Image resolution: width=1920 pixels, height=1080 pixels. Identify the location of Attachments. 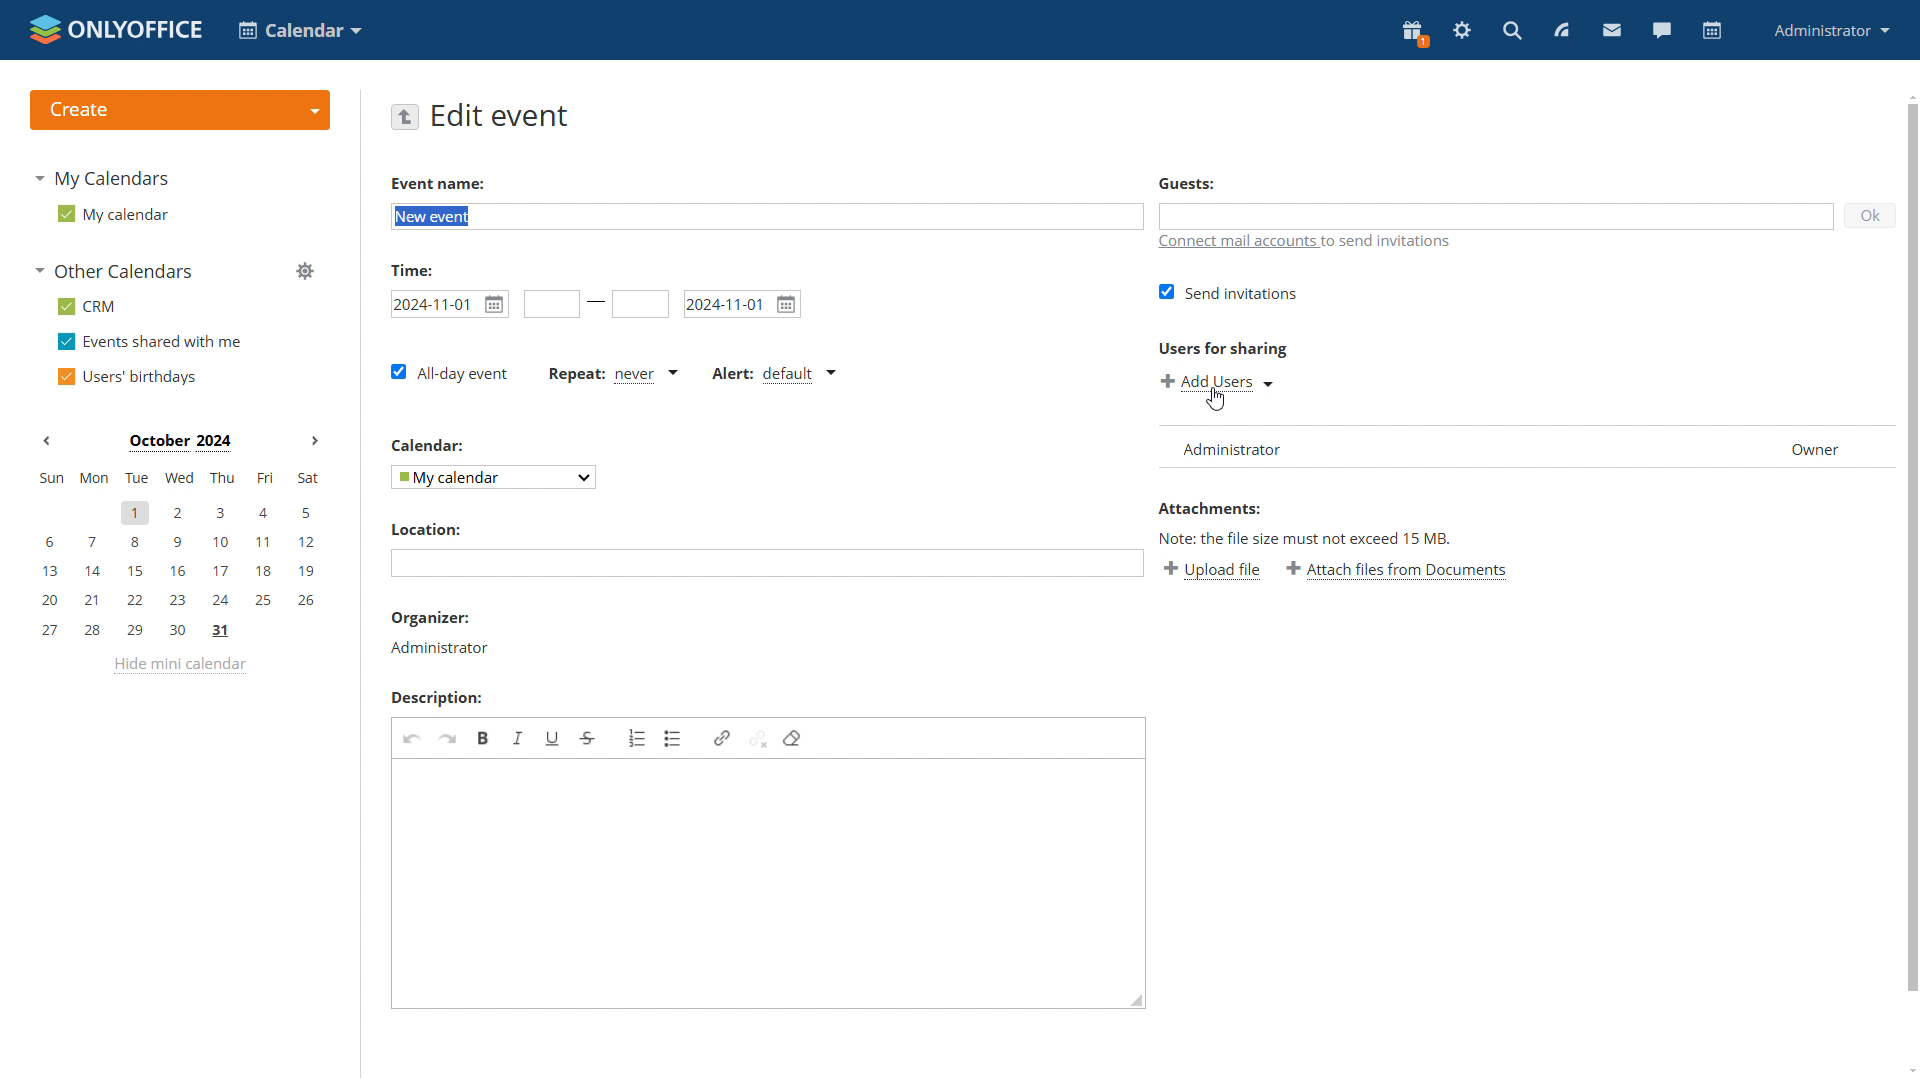
(1209, 509).